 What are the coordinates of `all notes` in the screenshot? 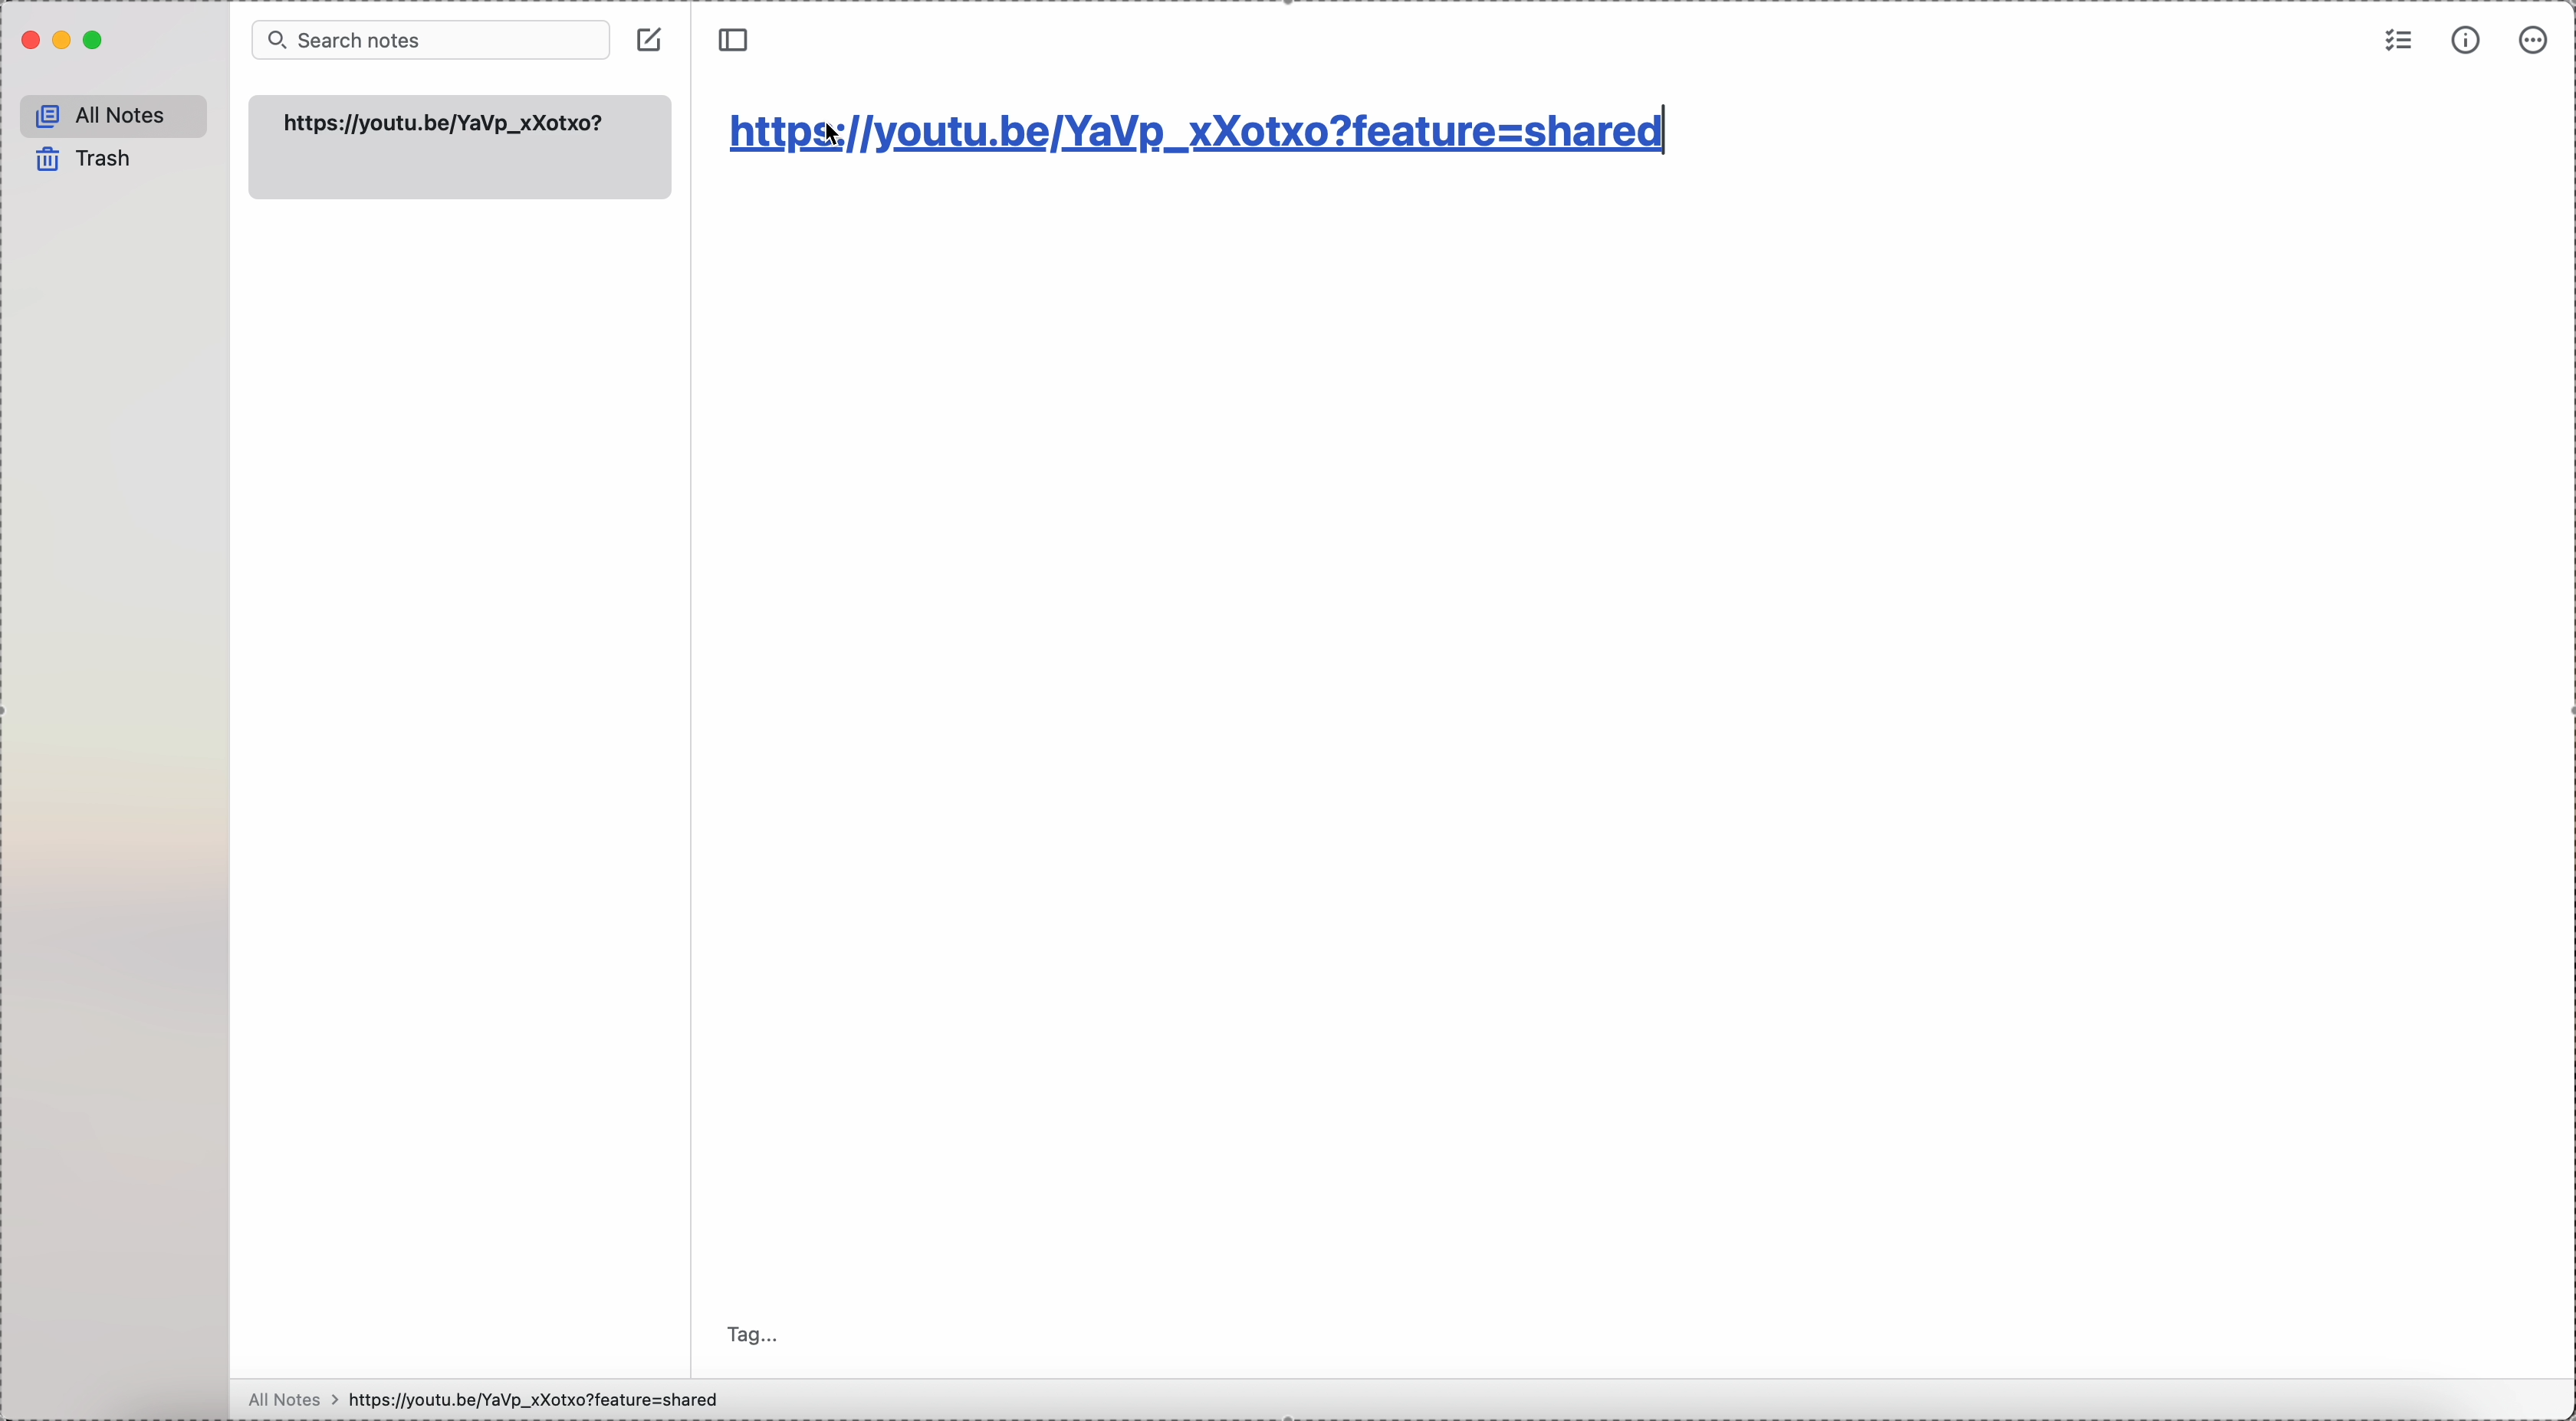 It's located at (113, 114).